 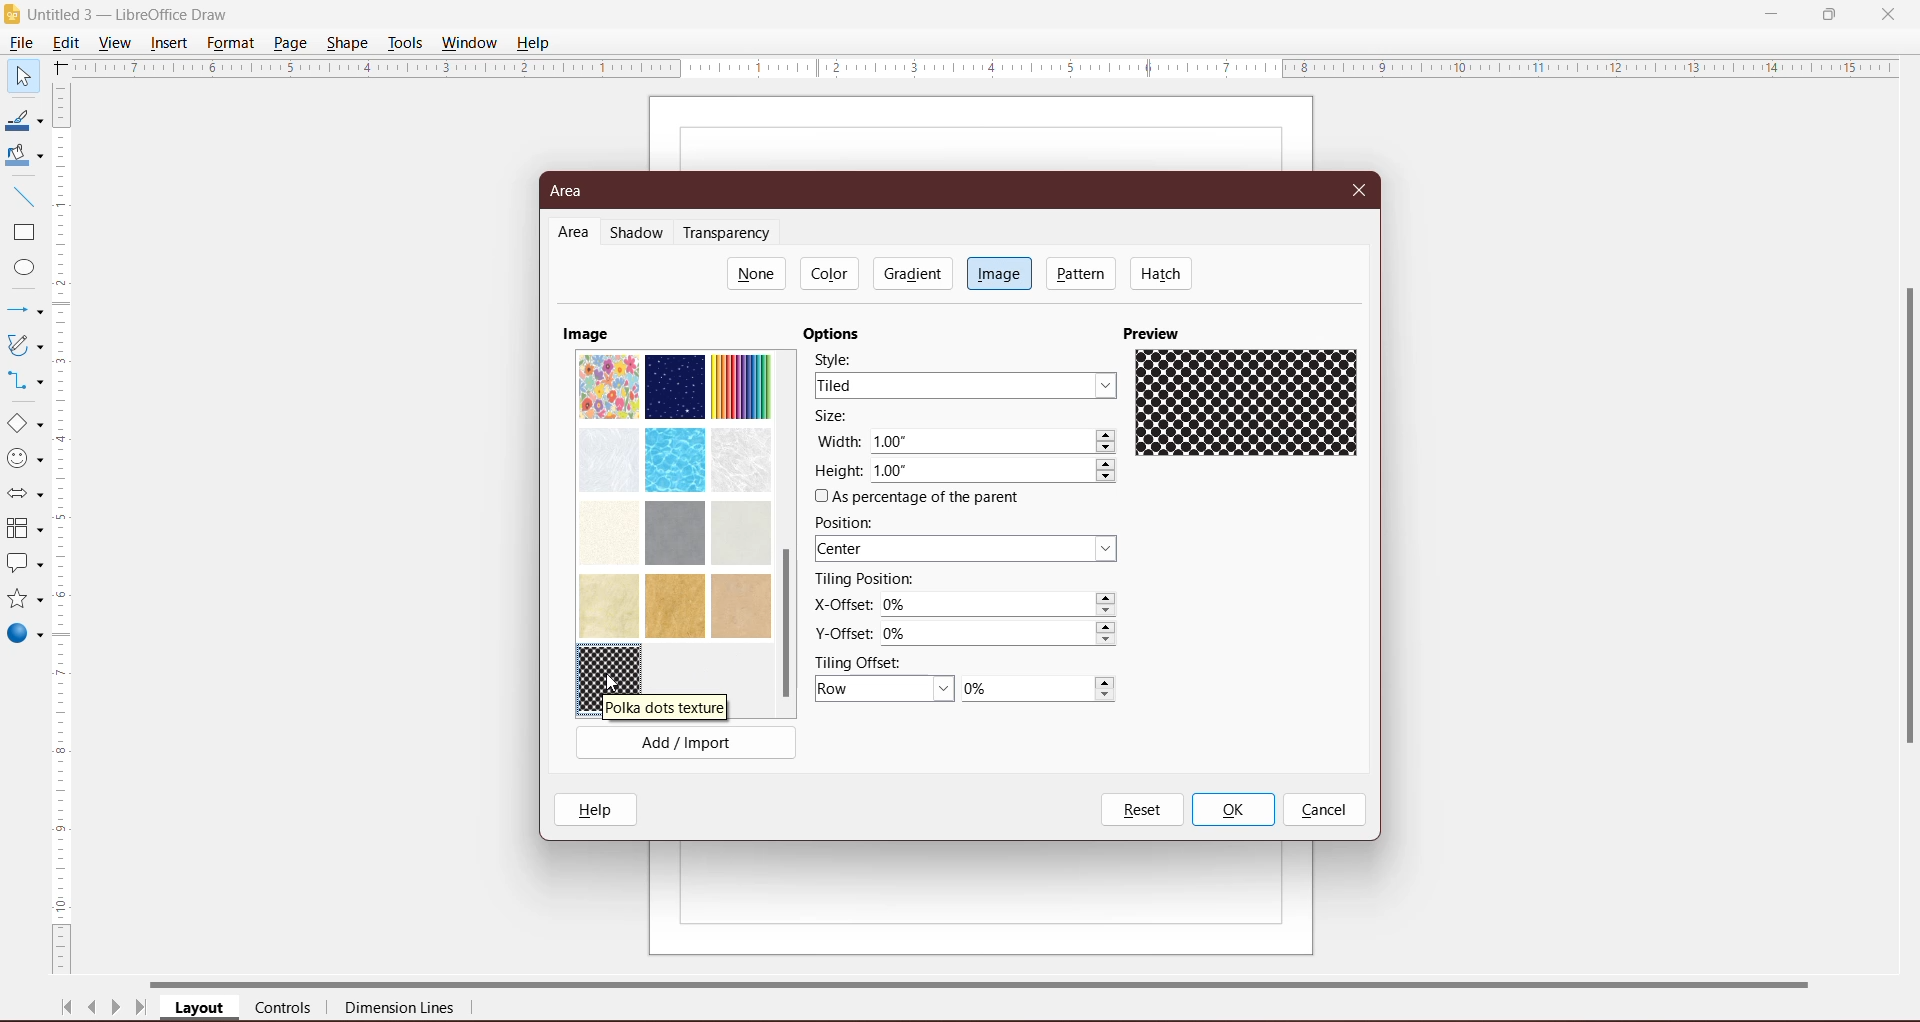 What do you see at coordinates (116, 42) in the screenshot?
I see `View` at bounding box center [116, 42].